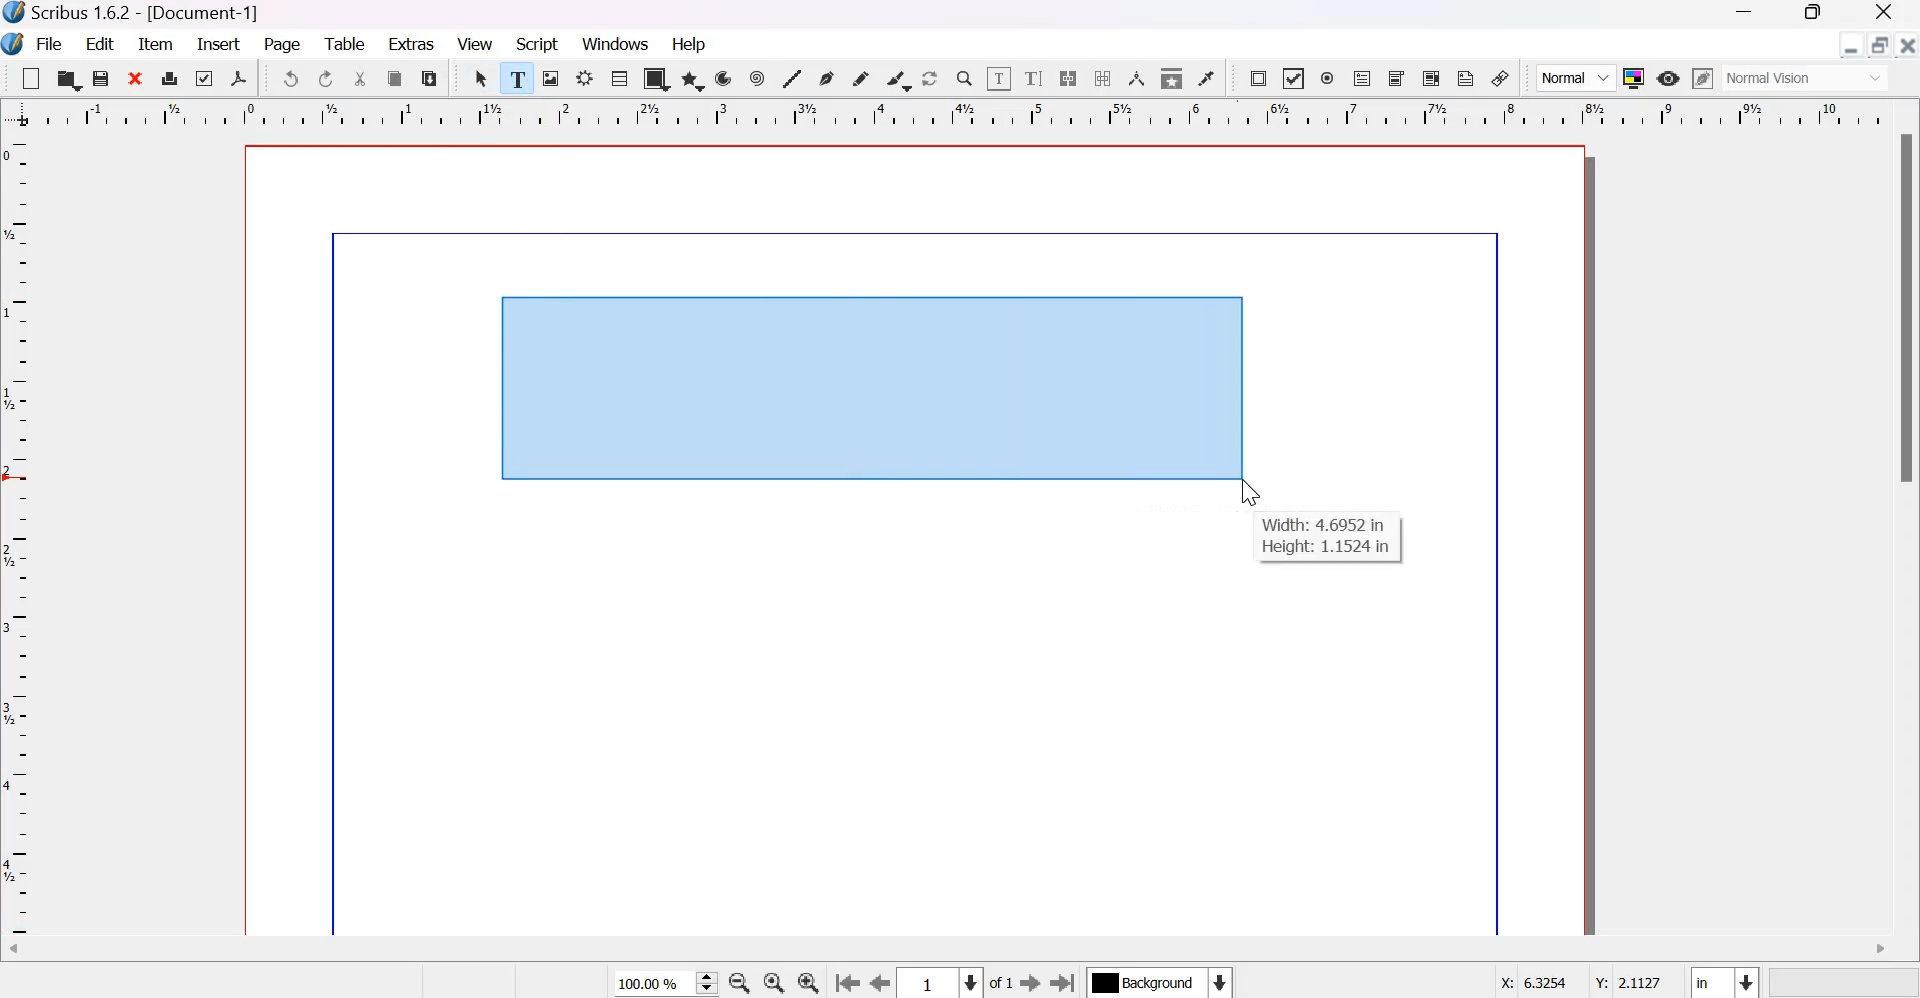  Describe the element at coordinates (1398, 79) in the screenshot. I see `PDF Combo Box` at that location.